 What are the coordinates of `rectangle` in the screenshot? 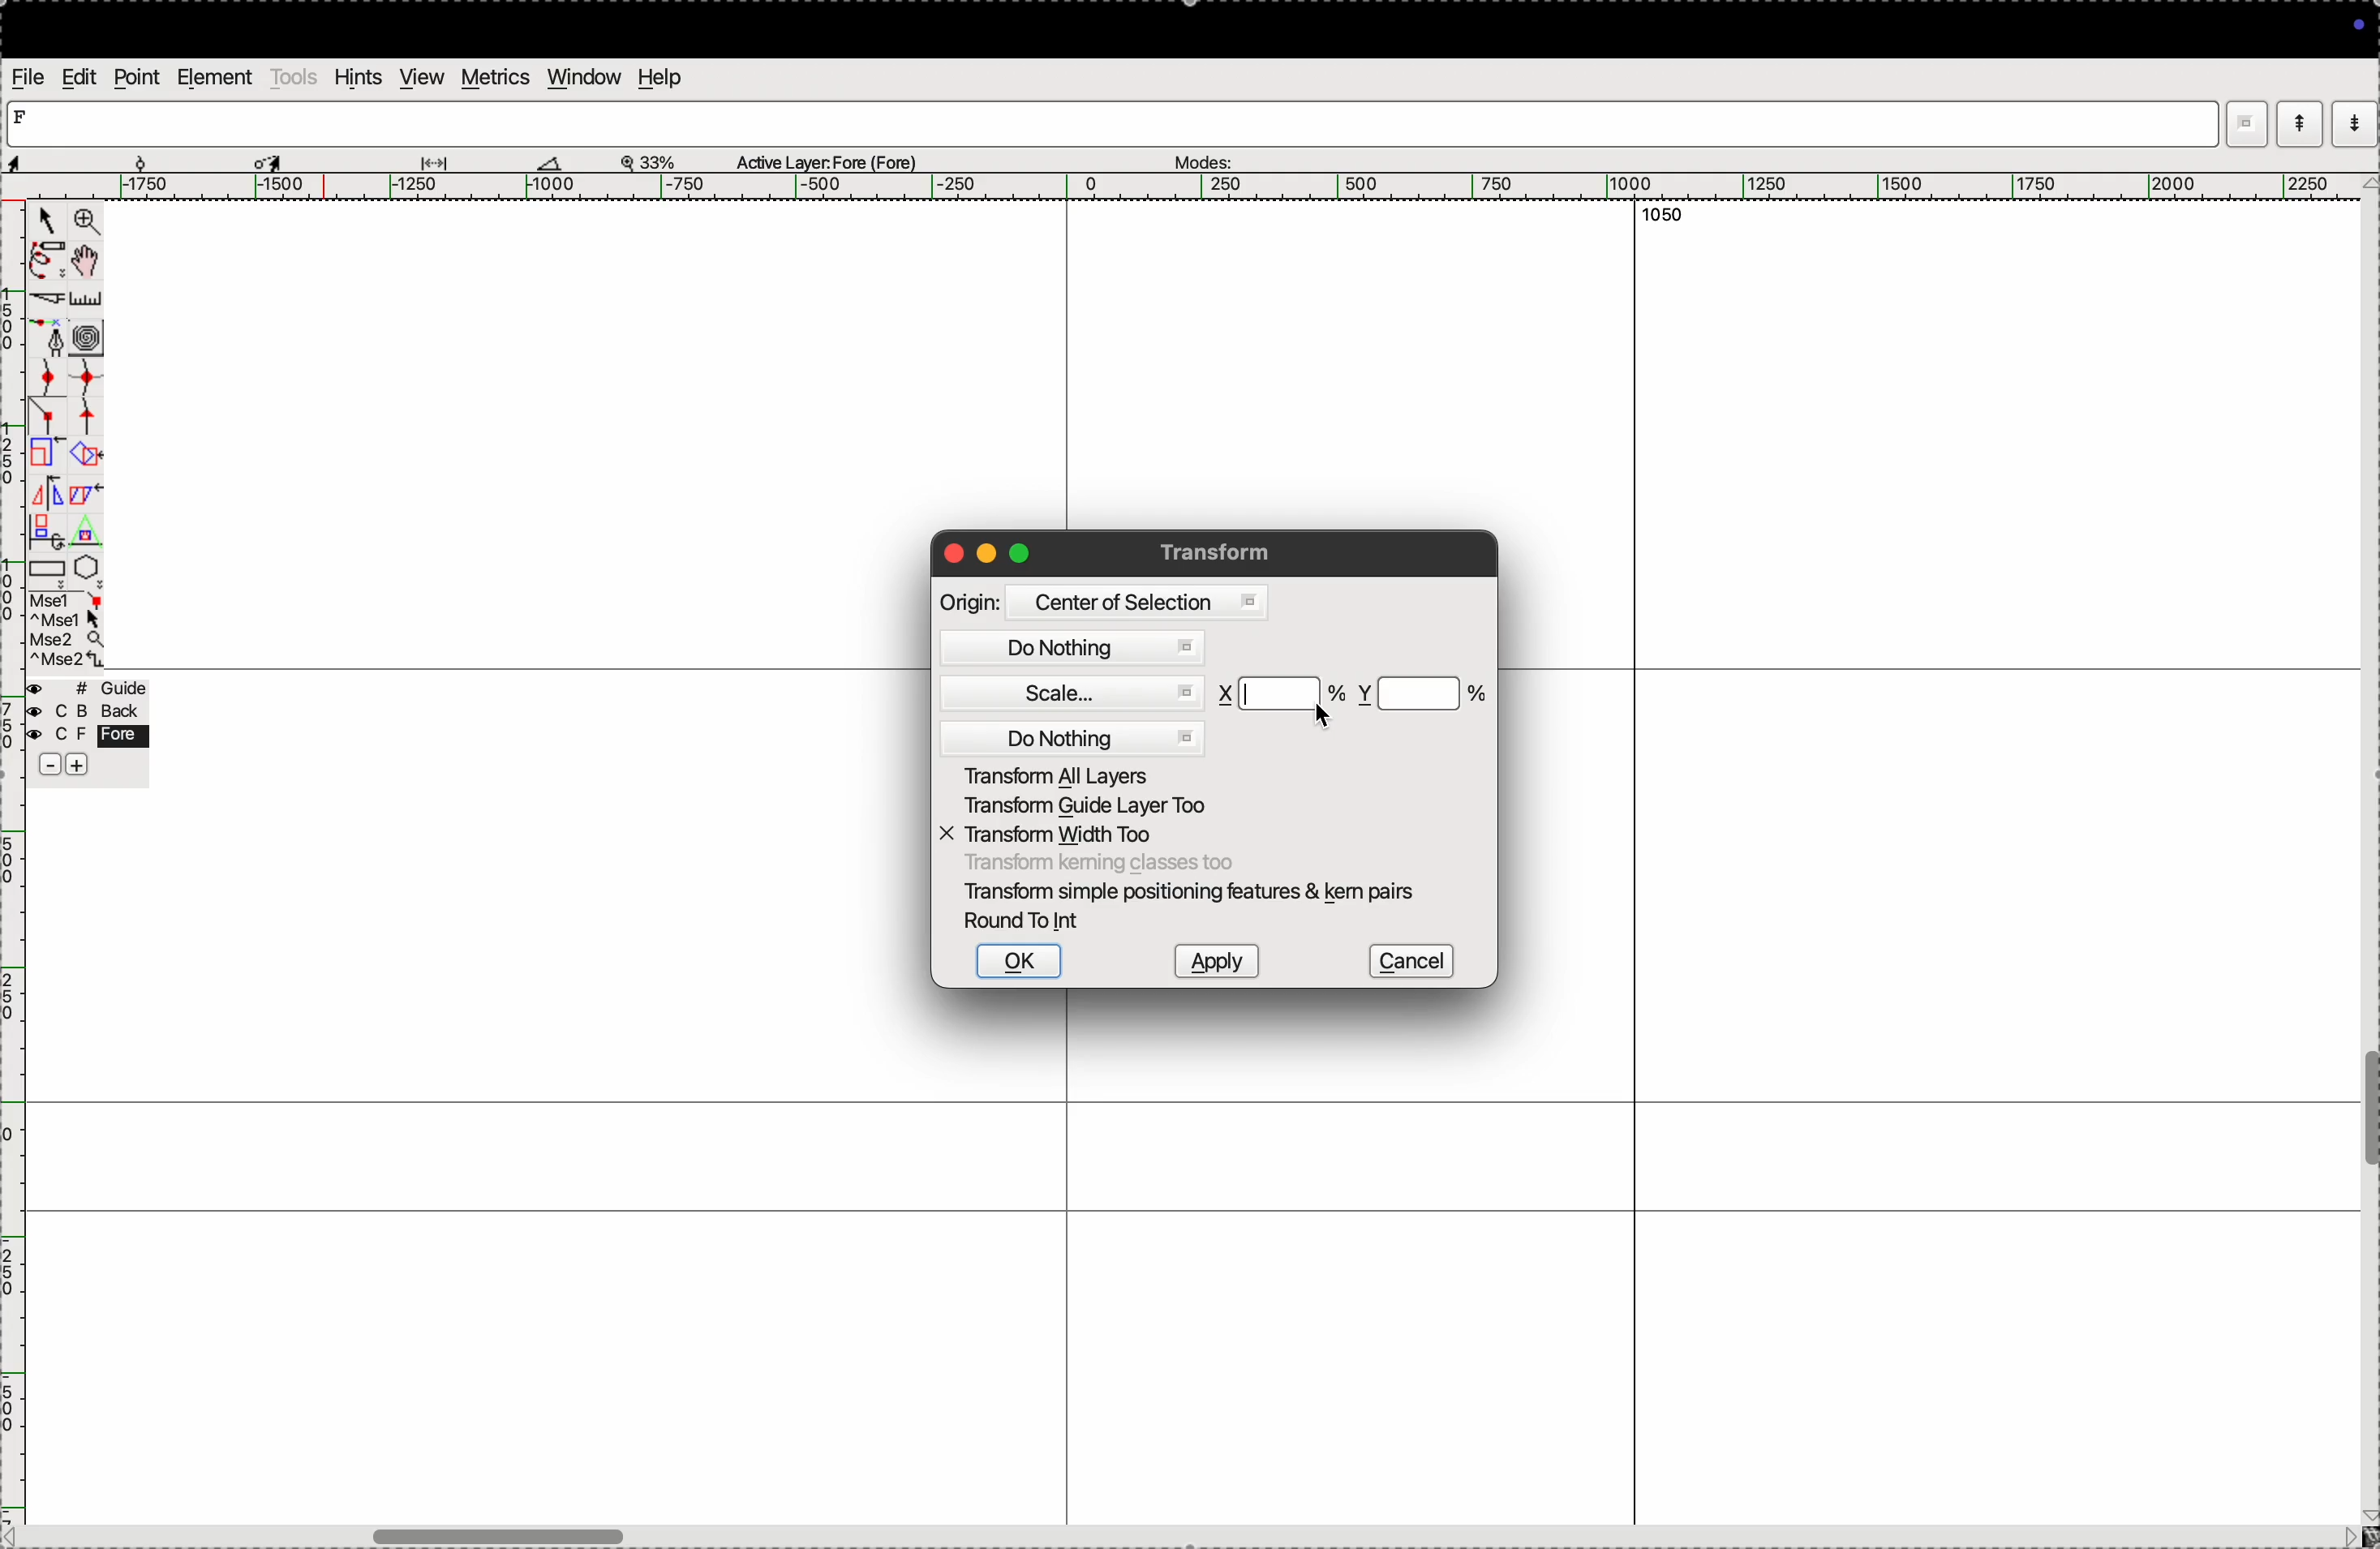 It's located at (47, 572).